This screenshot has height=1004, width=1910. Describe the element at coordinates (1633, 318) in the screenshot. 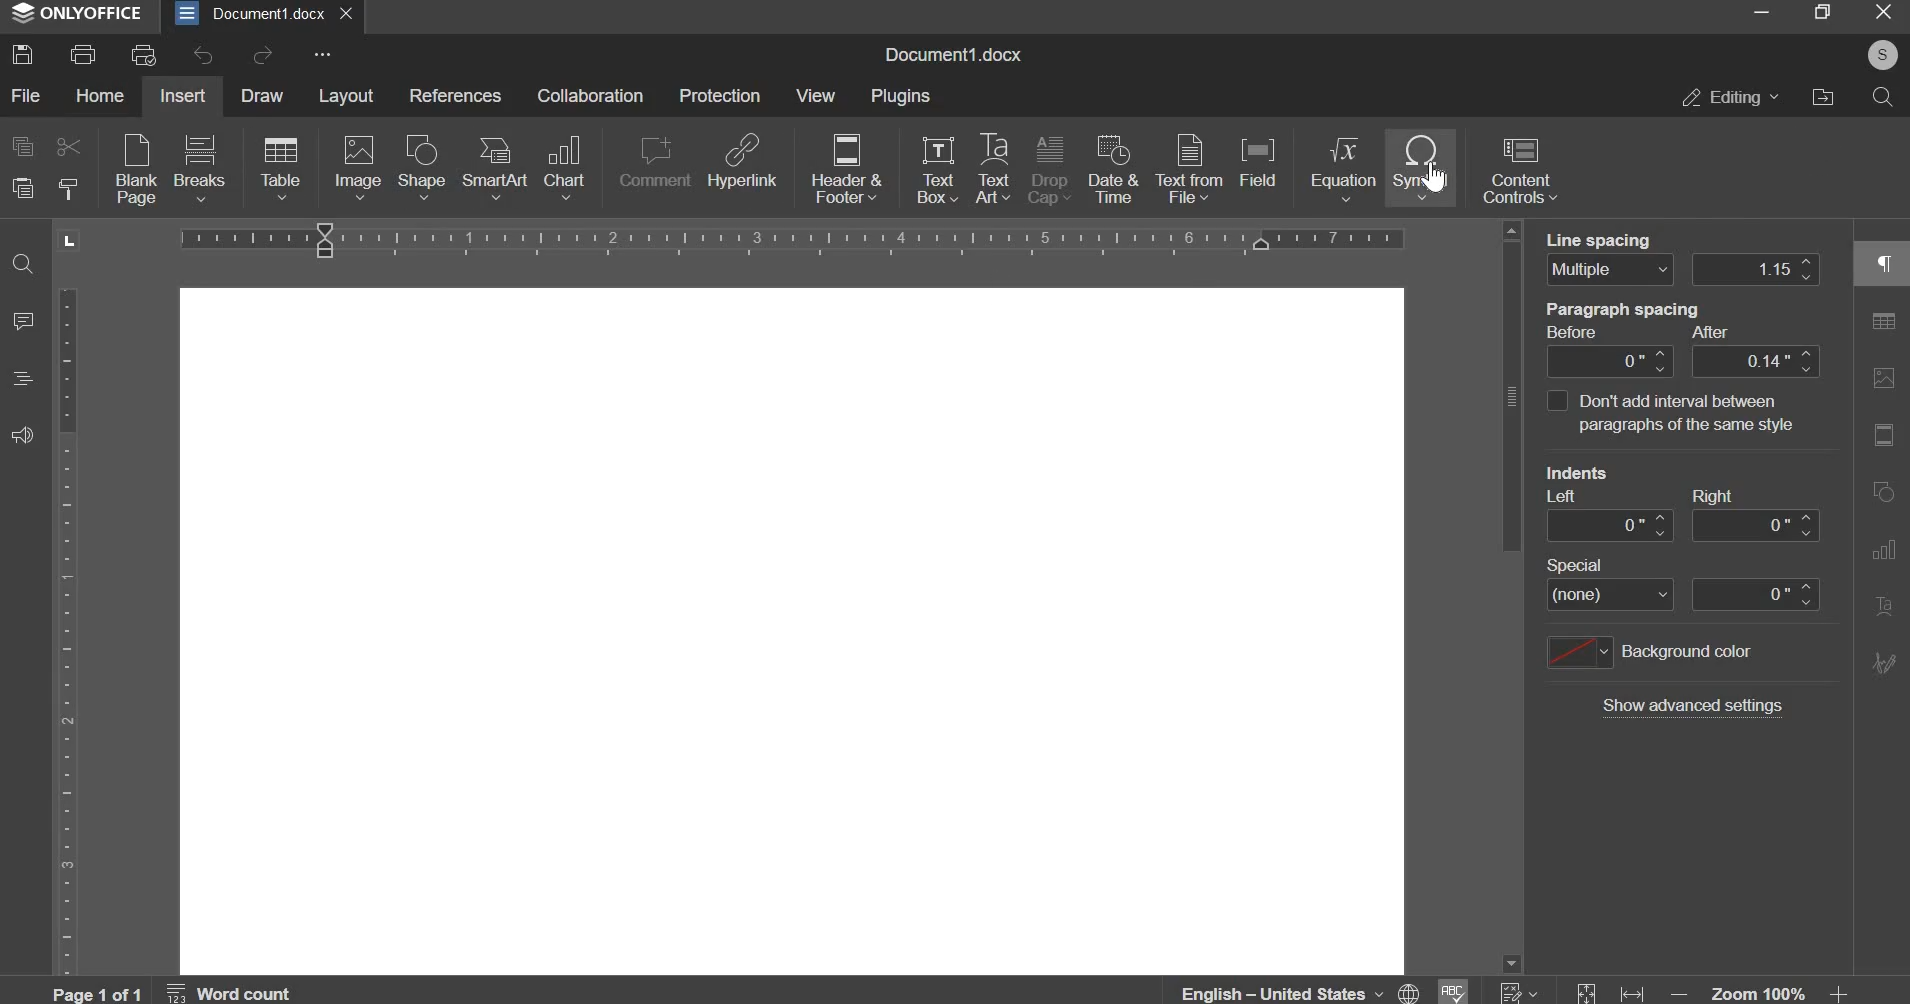

I see `paragraph spacing` at that location.